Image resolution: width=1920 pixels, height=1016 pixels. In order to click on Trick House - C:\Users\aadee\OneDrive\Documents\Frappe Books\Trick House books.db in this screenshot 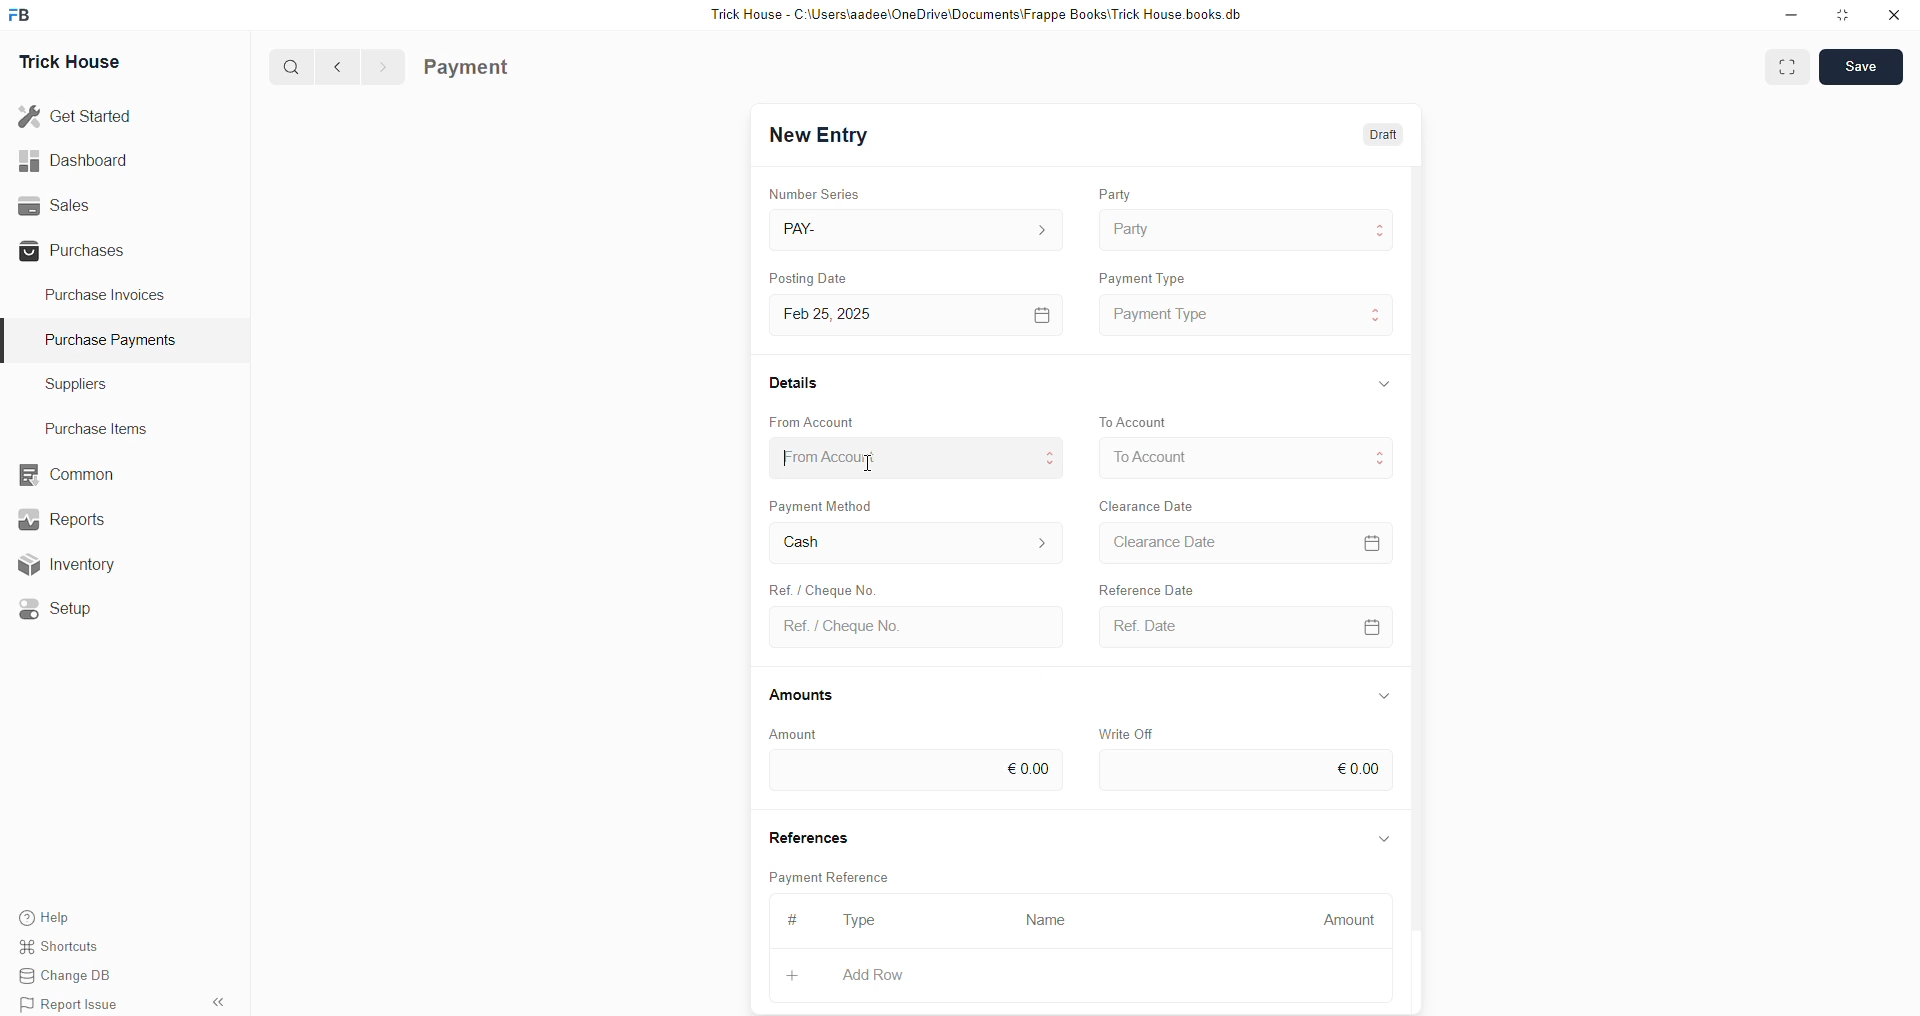, I will do `click(980, 15)`.